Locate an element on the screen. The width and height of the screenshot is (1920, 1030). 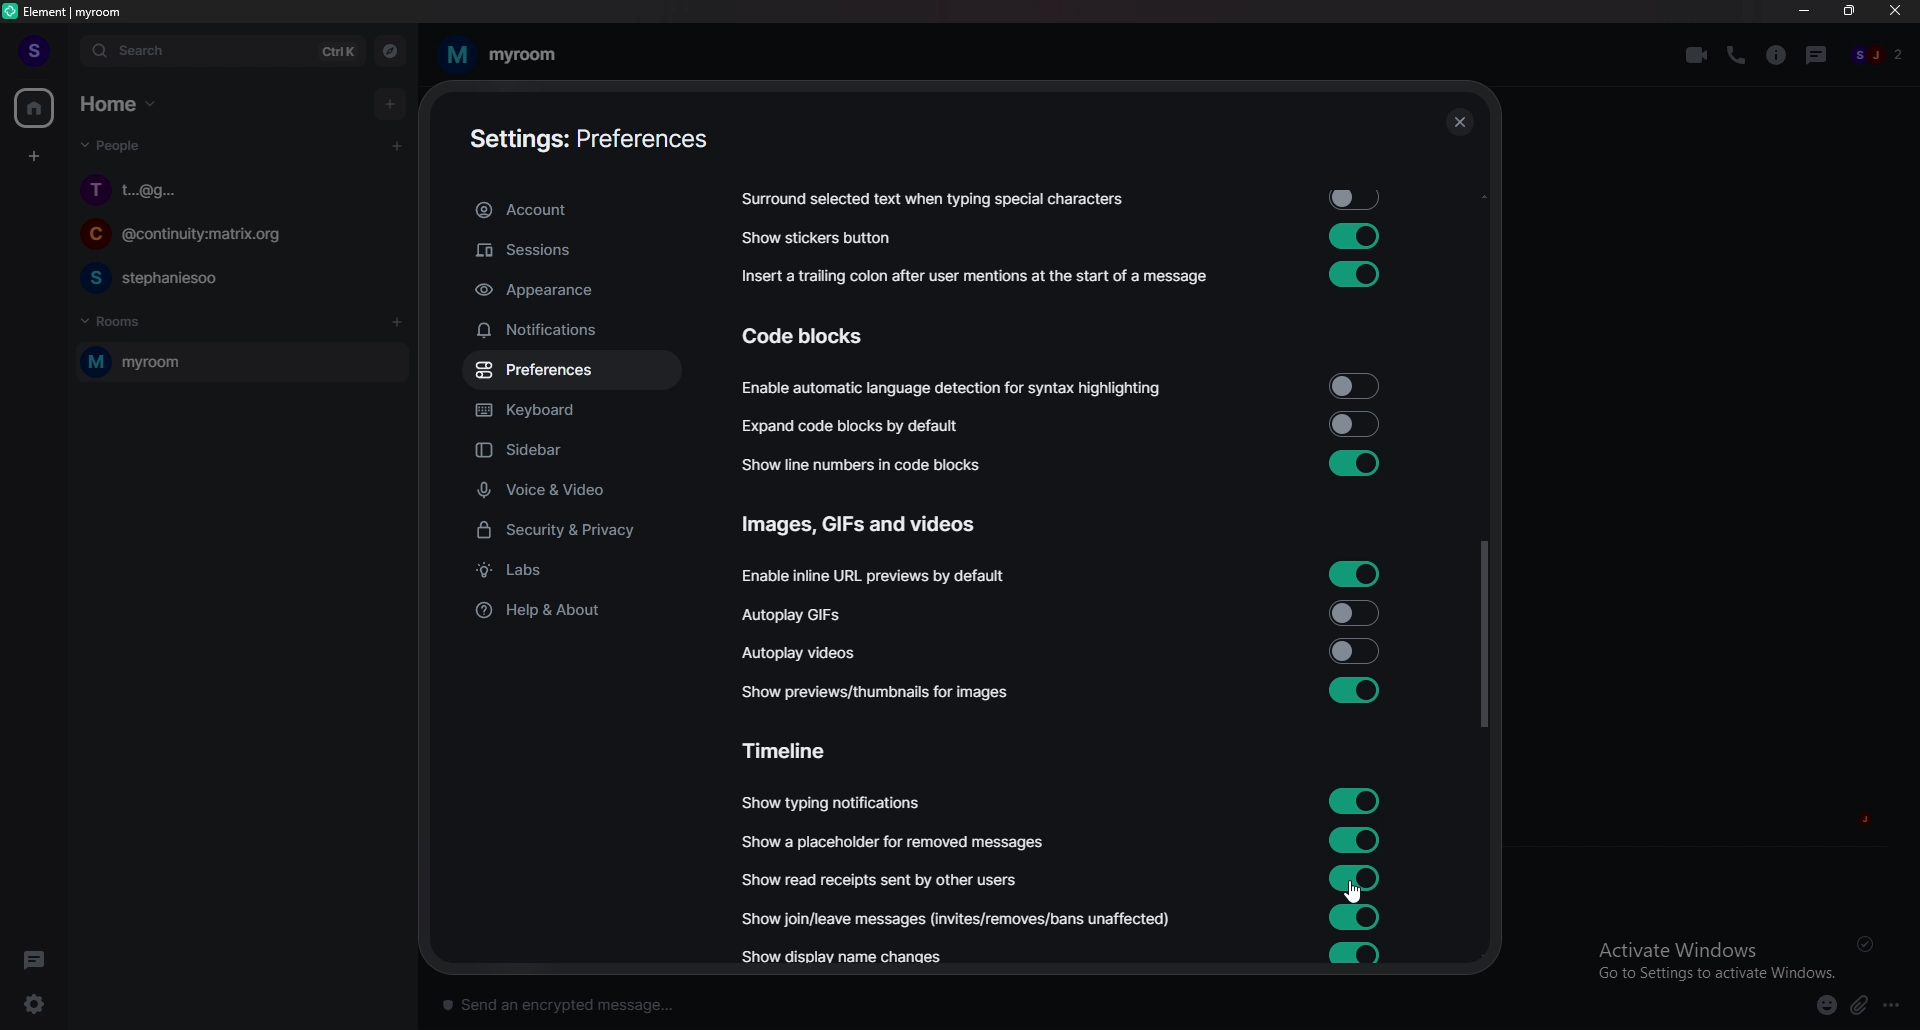
labs is located at coordinates (574, 572).